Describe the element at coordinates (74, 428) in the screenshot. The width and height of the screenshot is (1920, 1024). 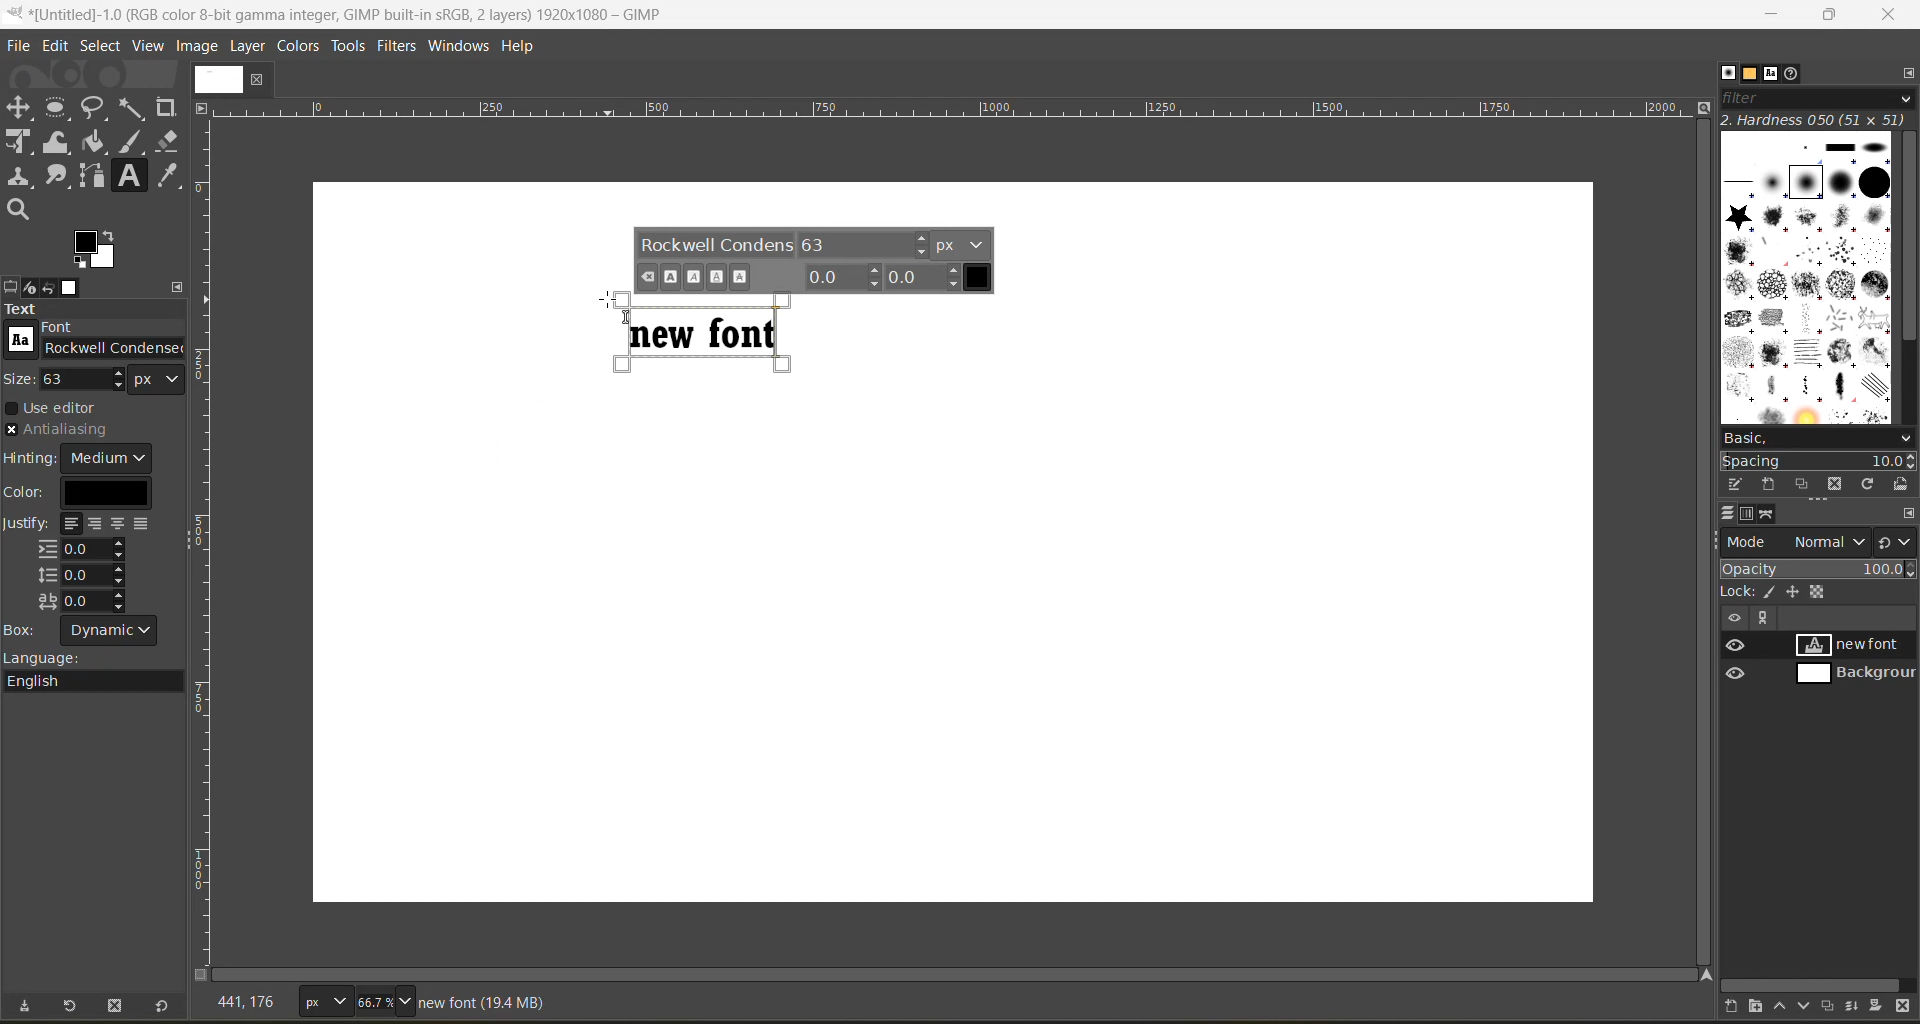
I see `anitaliasing` at that location.